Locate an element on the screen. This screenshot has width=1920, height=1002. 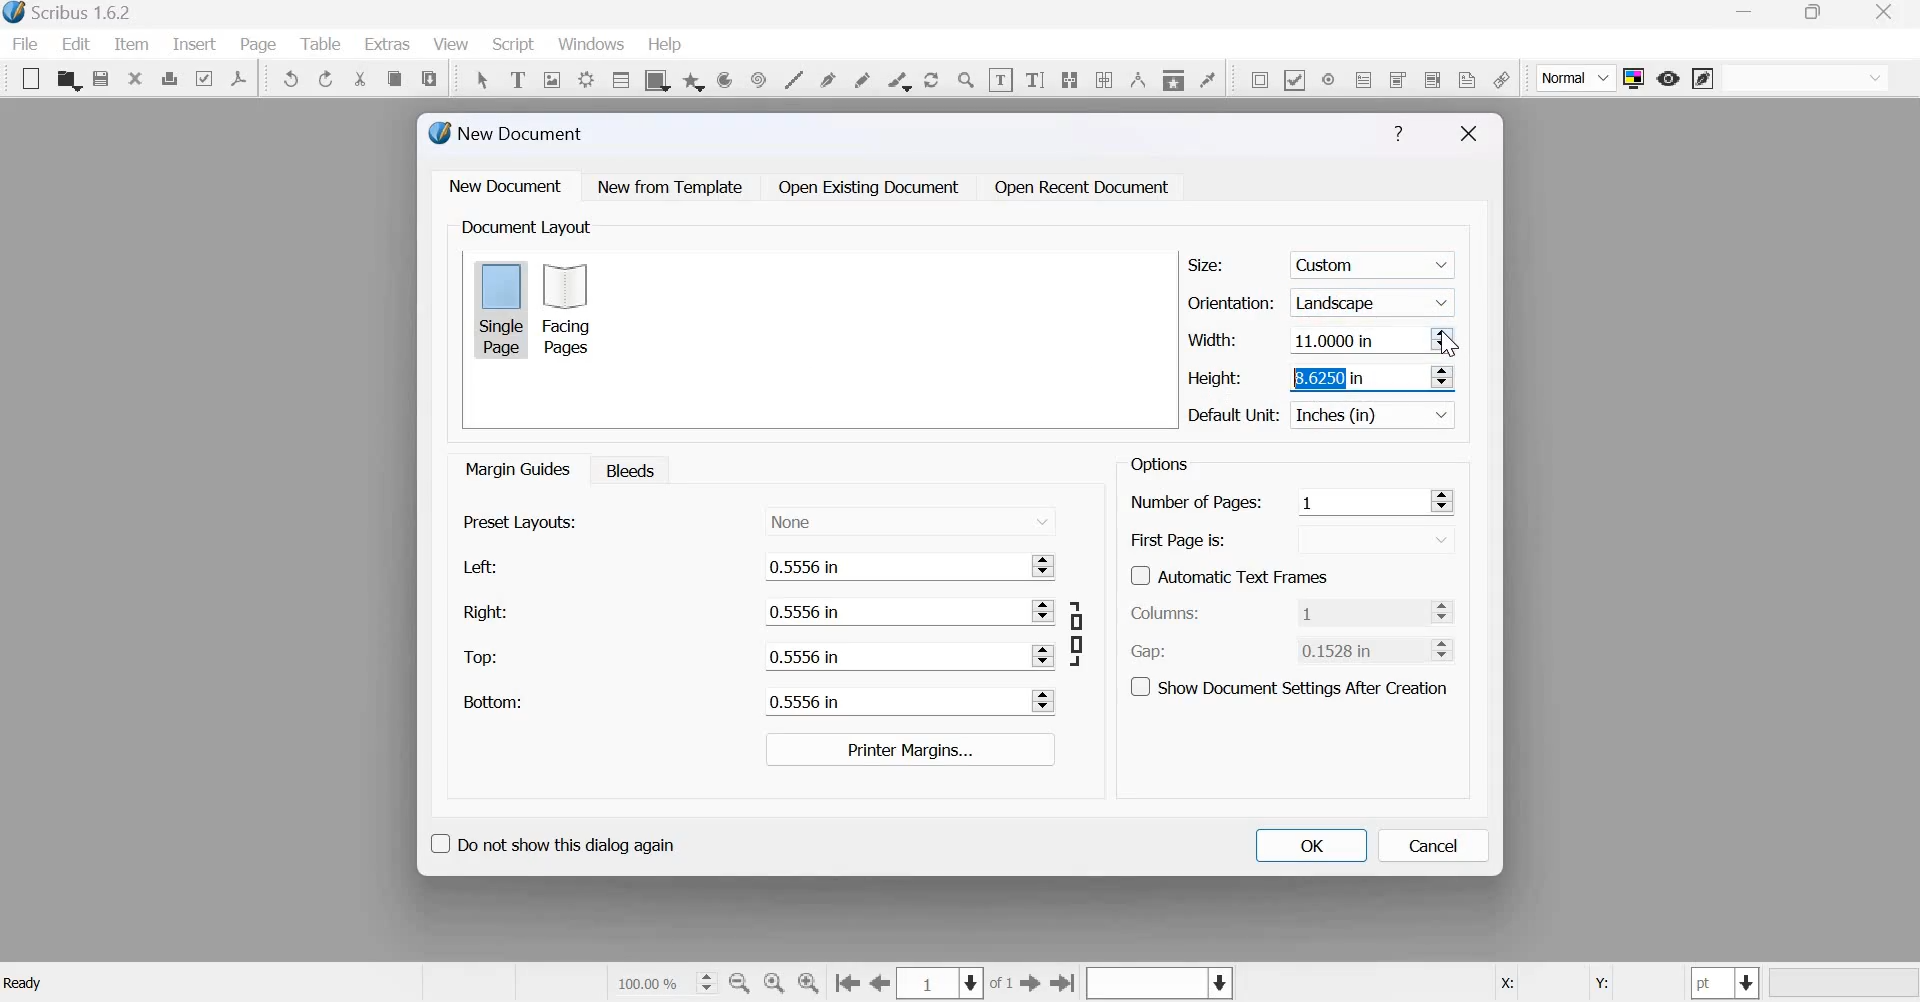
Select the current layer is located at coordinates (1157, 984).